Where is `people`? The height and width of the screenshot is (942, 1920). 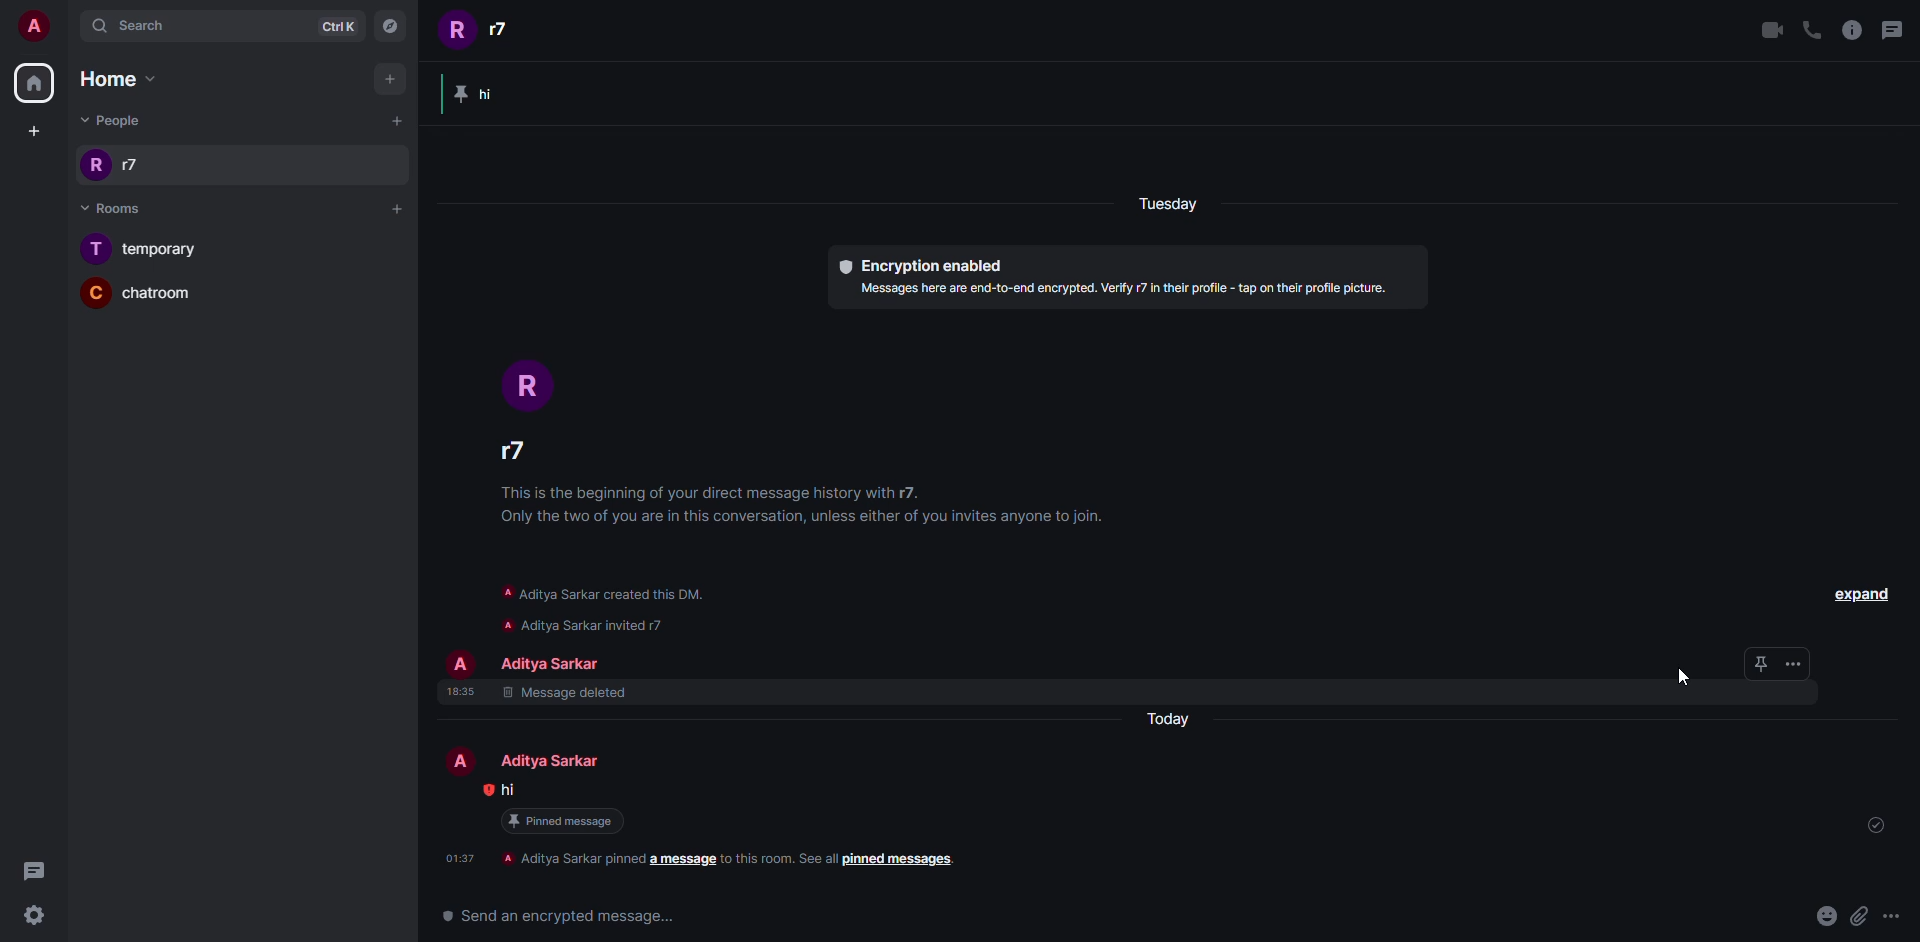 people is located at coordinates (487, 28).